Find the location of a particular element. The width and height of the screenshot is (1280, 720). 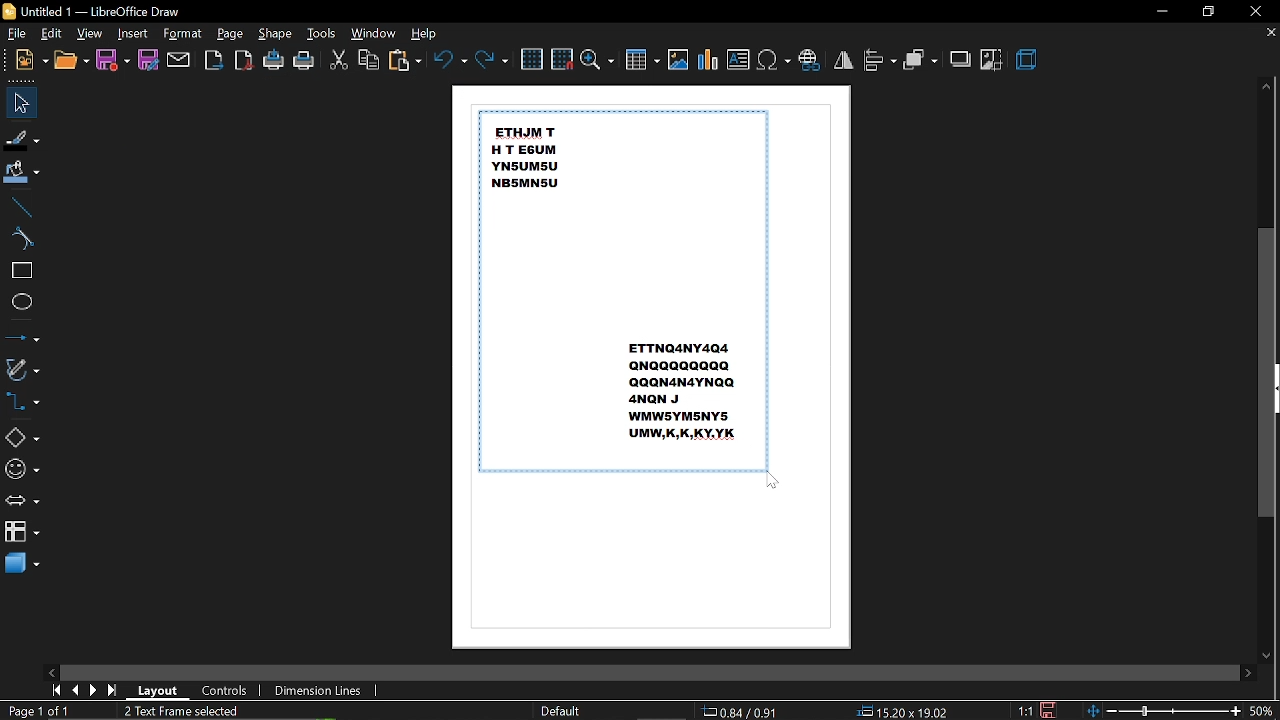

selected canvas is located at coordinates (622, 291).